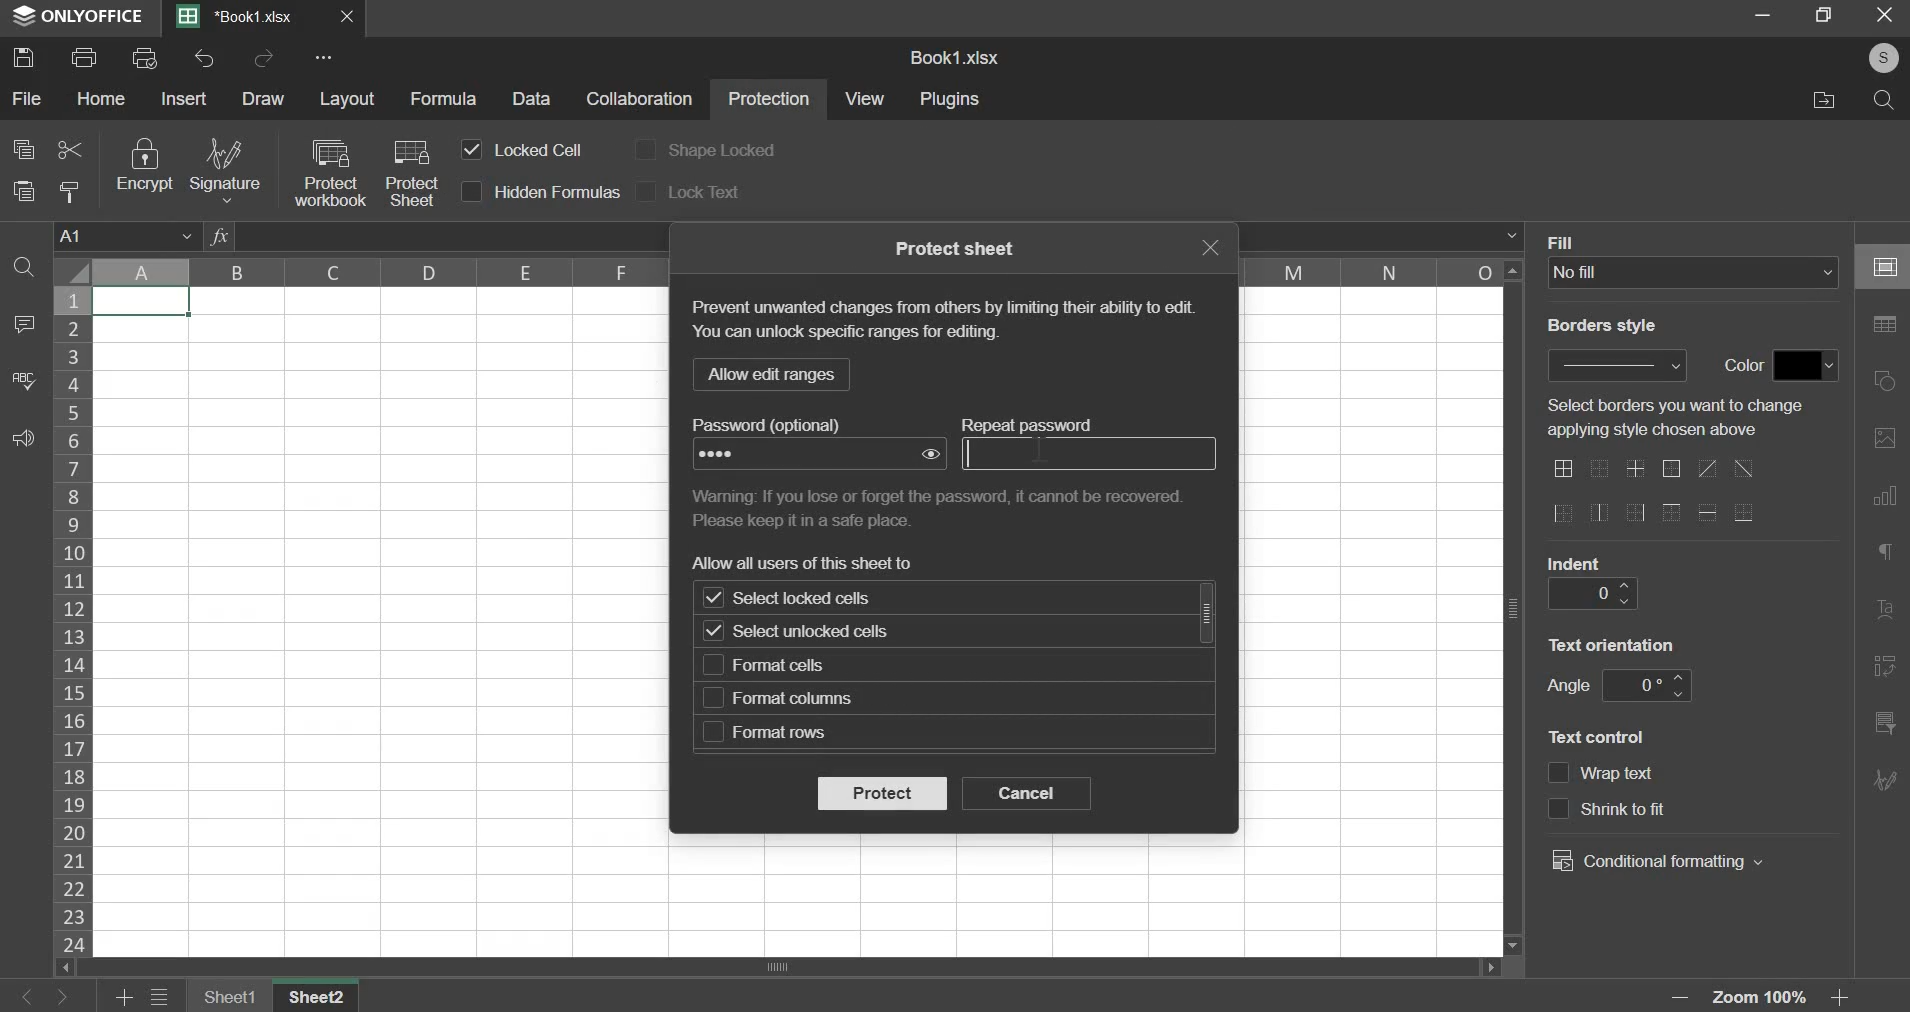 The width and height of the screenshot is (1910, 1012). What do you see at coordinates (1670, 470) in the screenshot?
I see `border options` at bounding box center [1670, 470].